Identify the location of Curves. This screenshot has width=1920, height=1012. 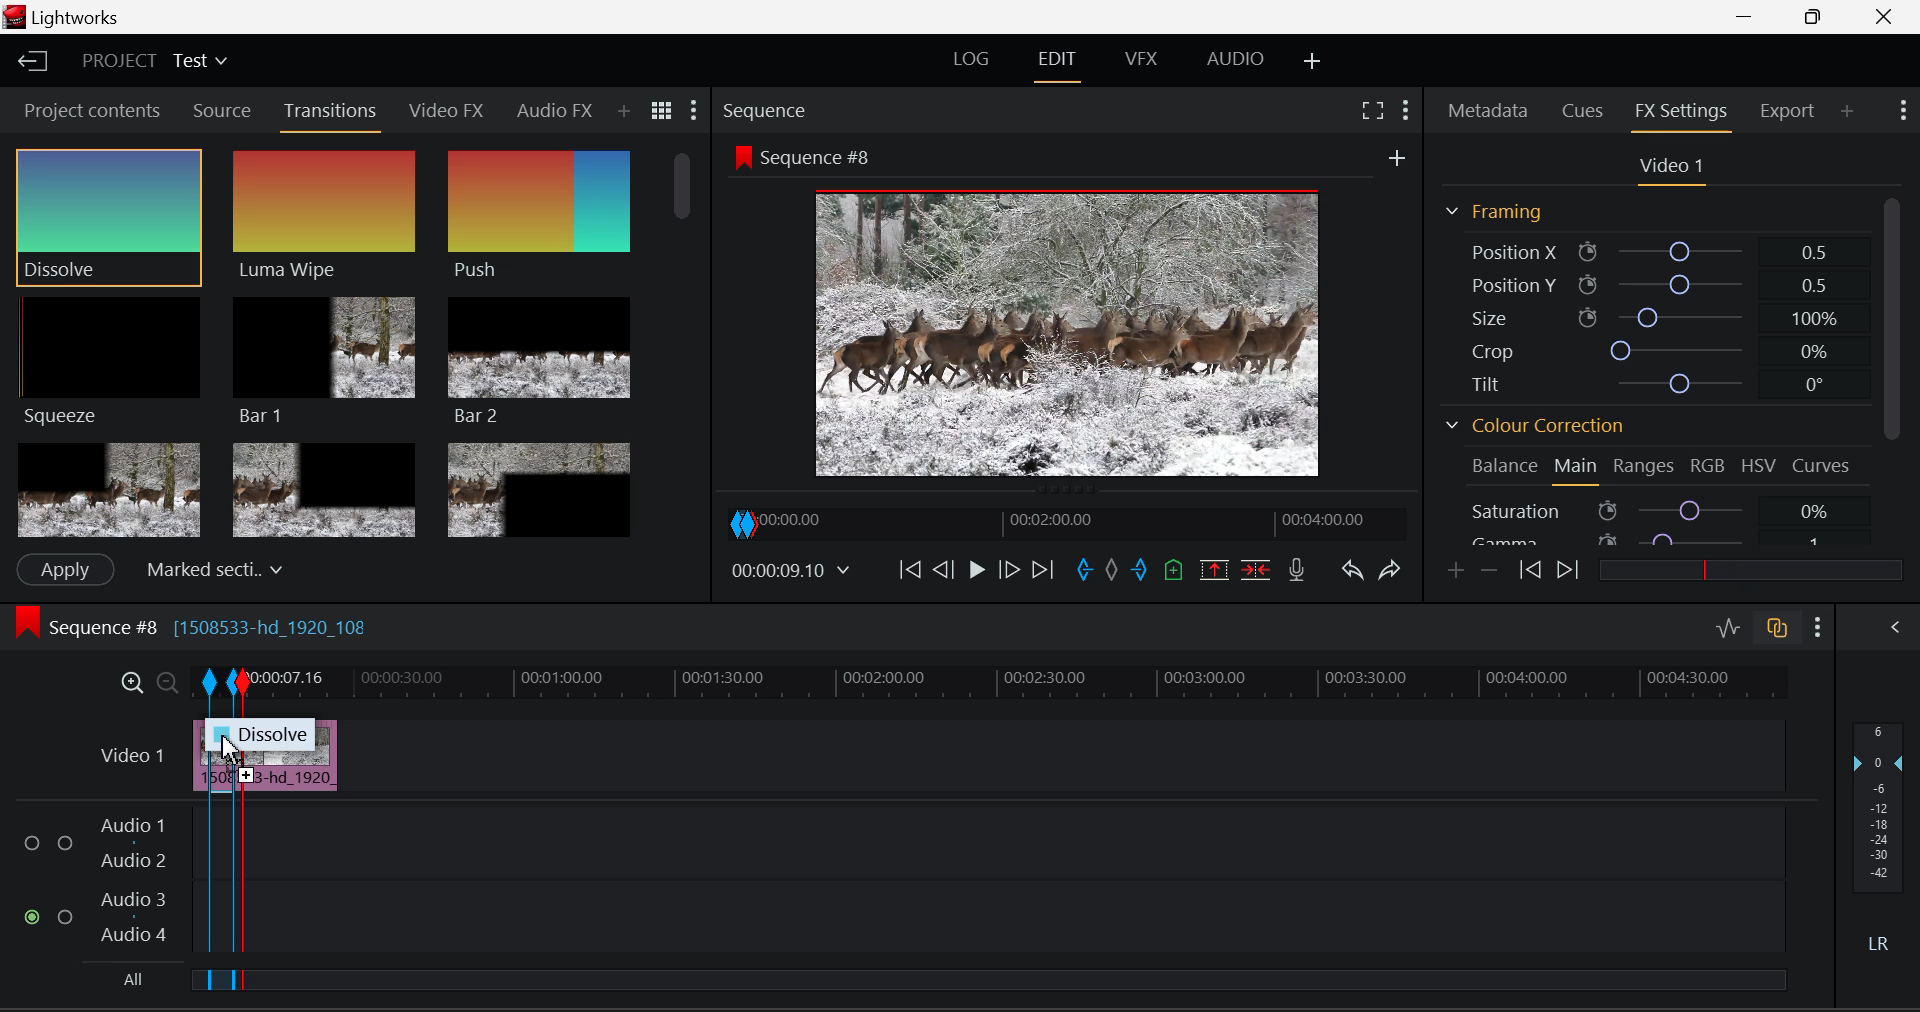
(1823, 466).